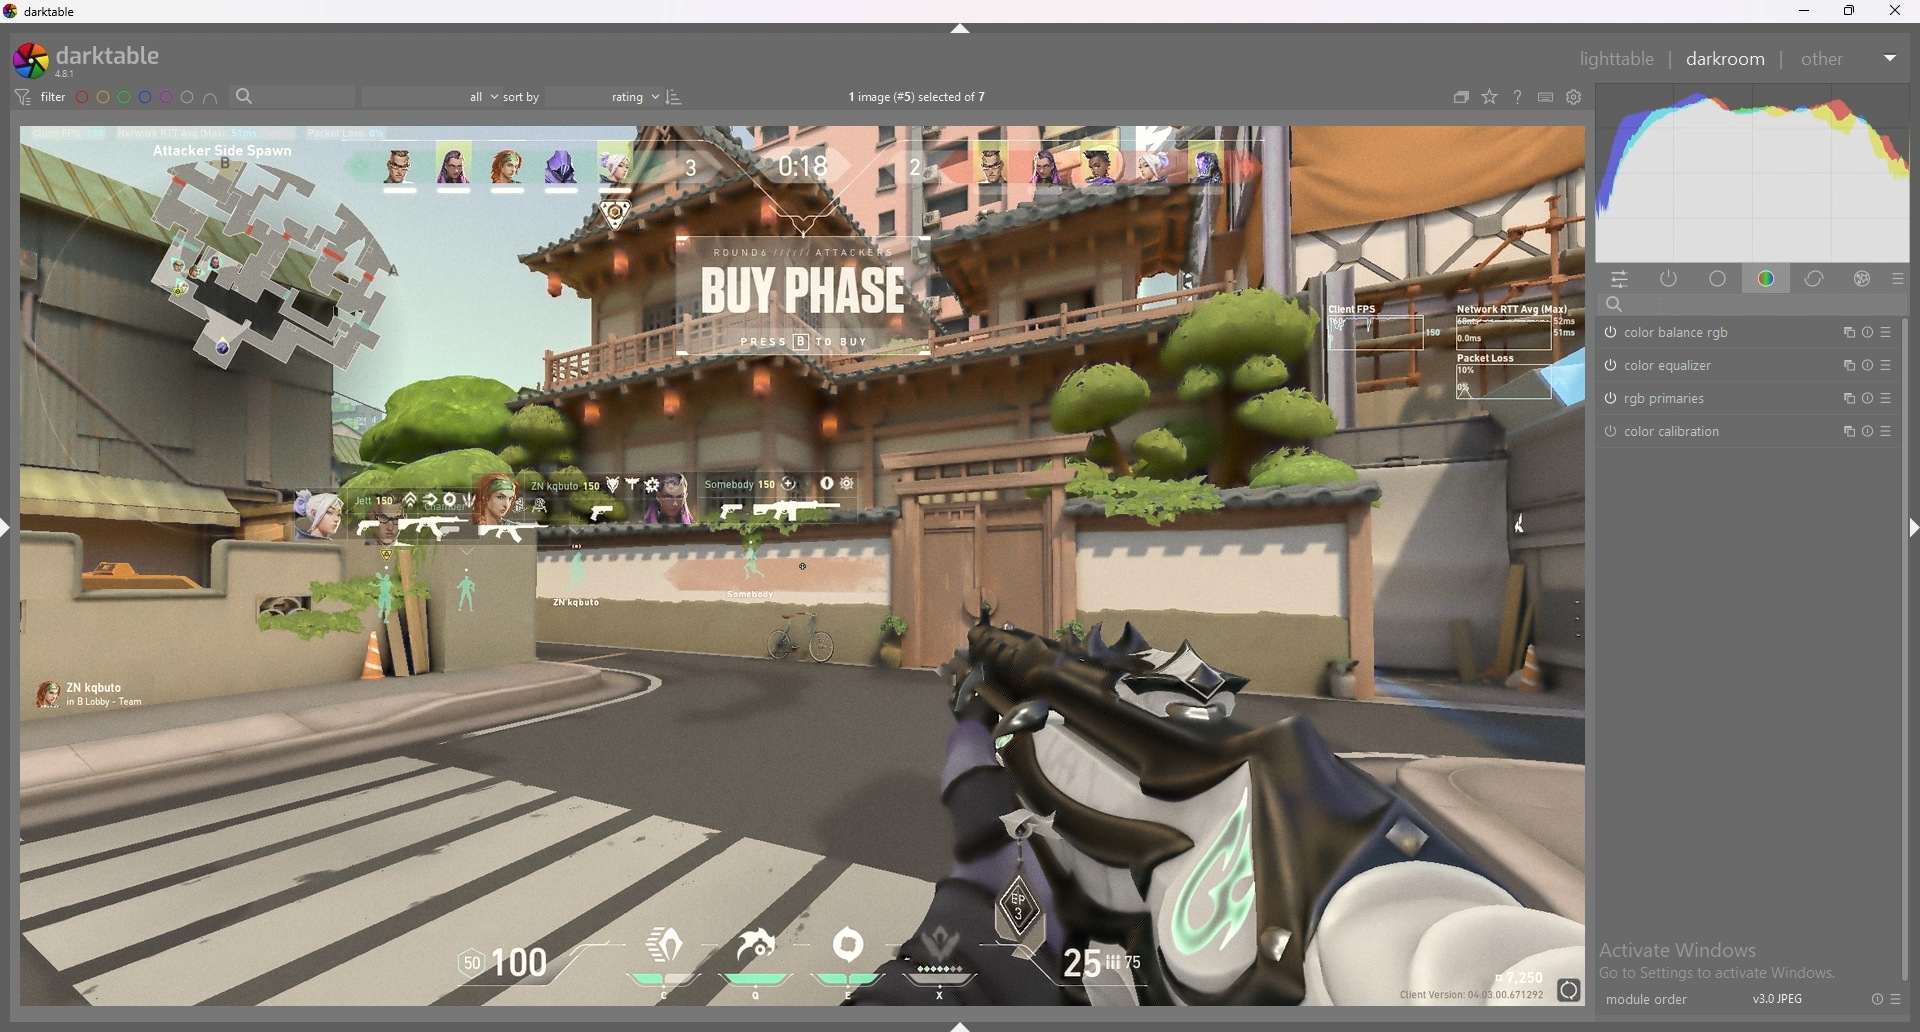 The image size is (1920, 1032). Describe the element at coordinates (1886, 332) in the screenshot. I see `presets` at that location.